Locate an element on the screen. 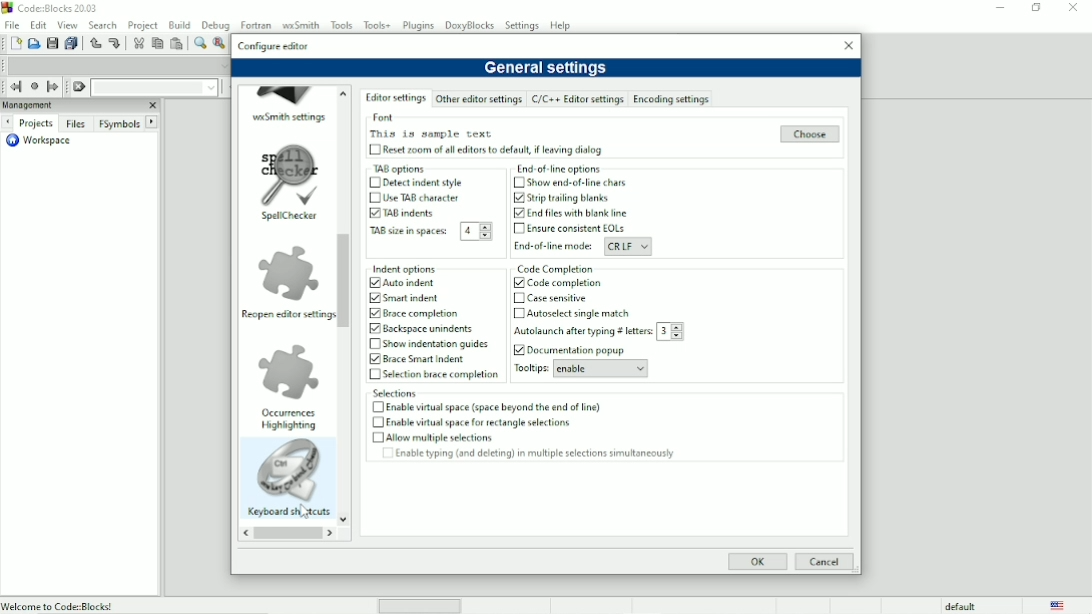  General settings is located at coordinates (546, 68).